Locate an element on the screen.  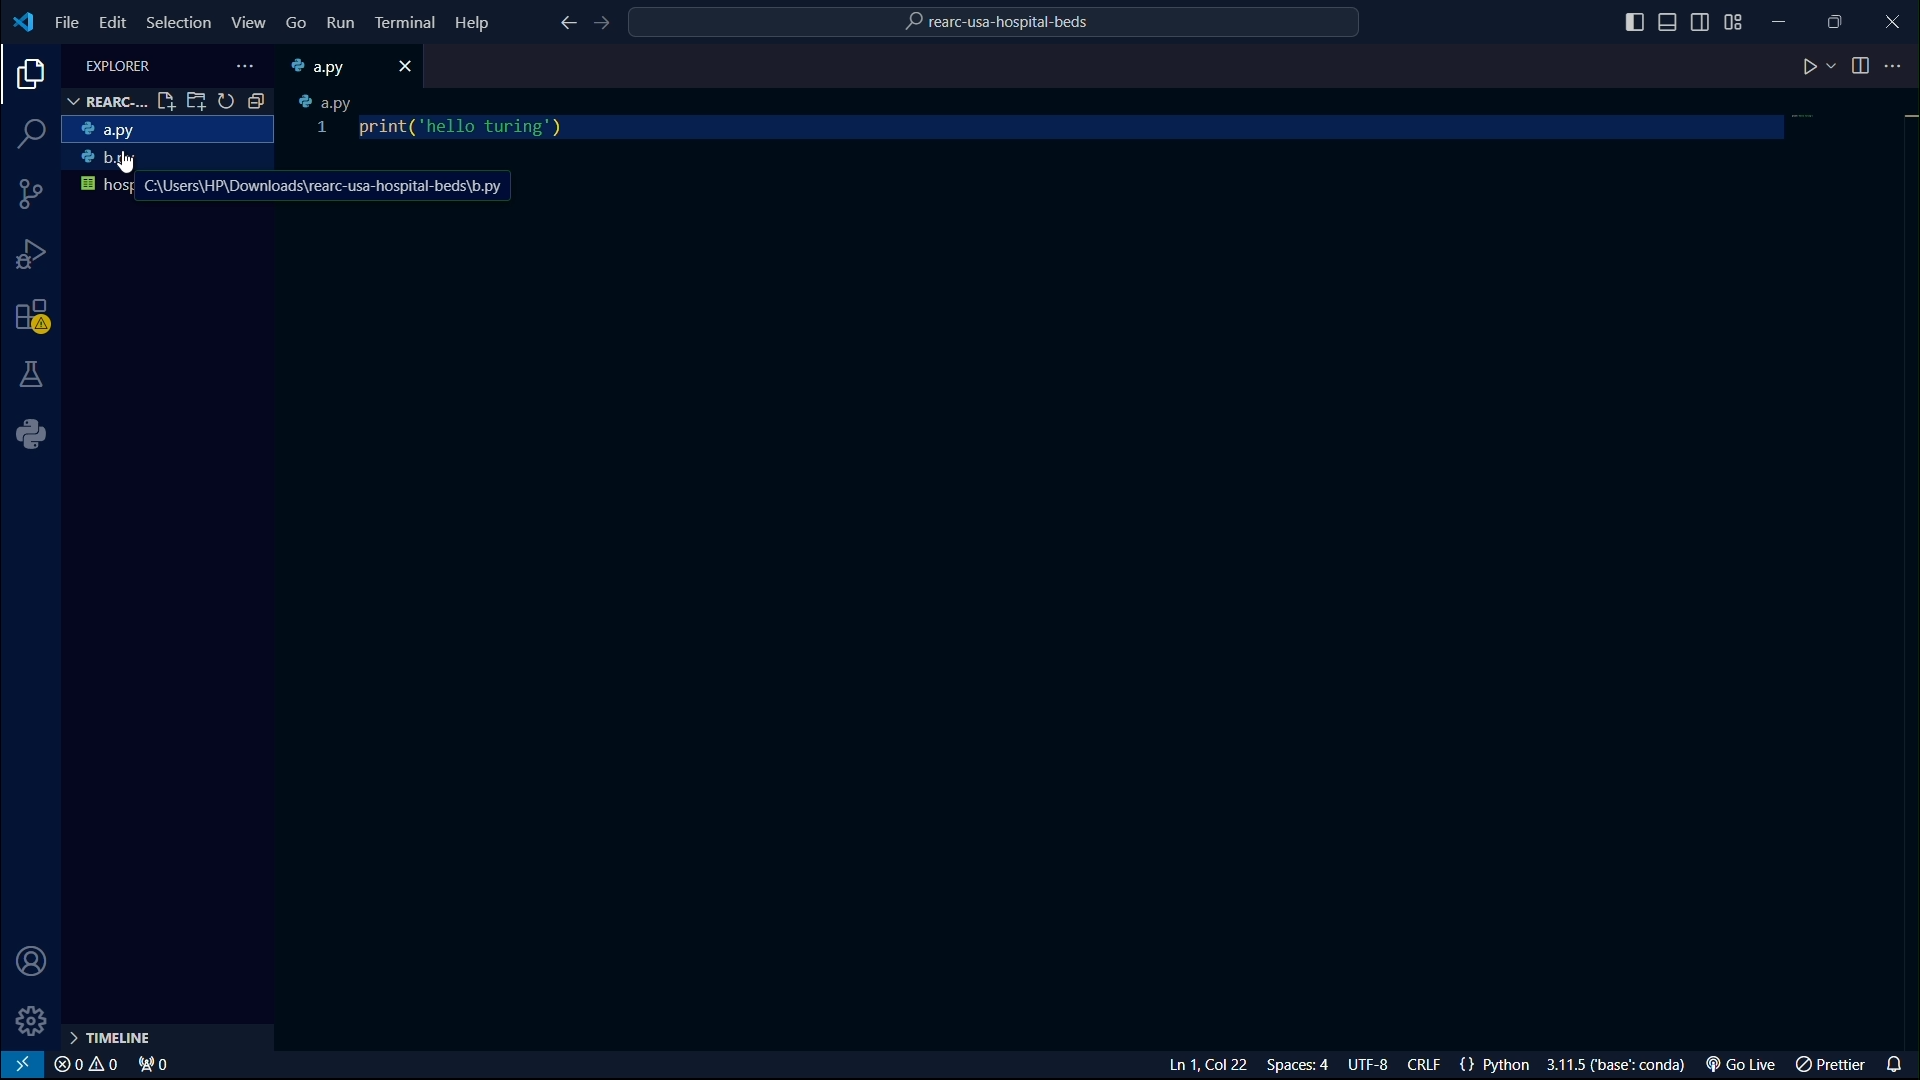
selection menu is located at coordinates (177, 19).